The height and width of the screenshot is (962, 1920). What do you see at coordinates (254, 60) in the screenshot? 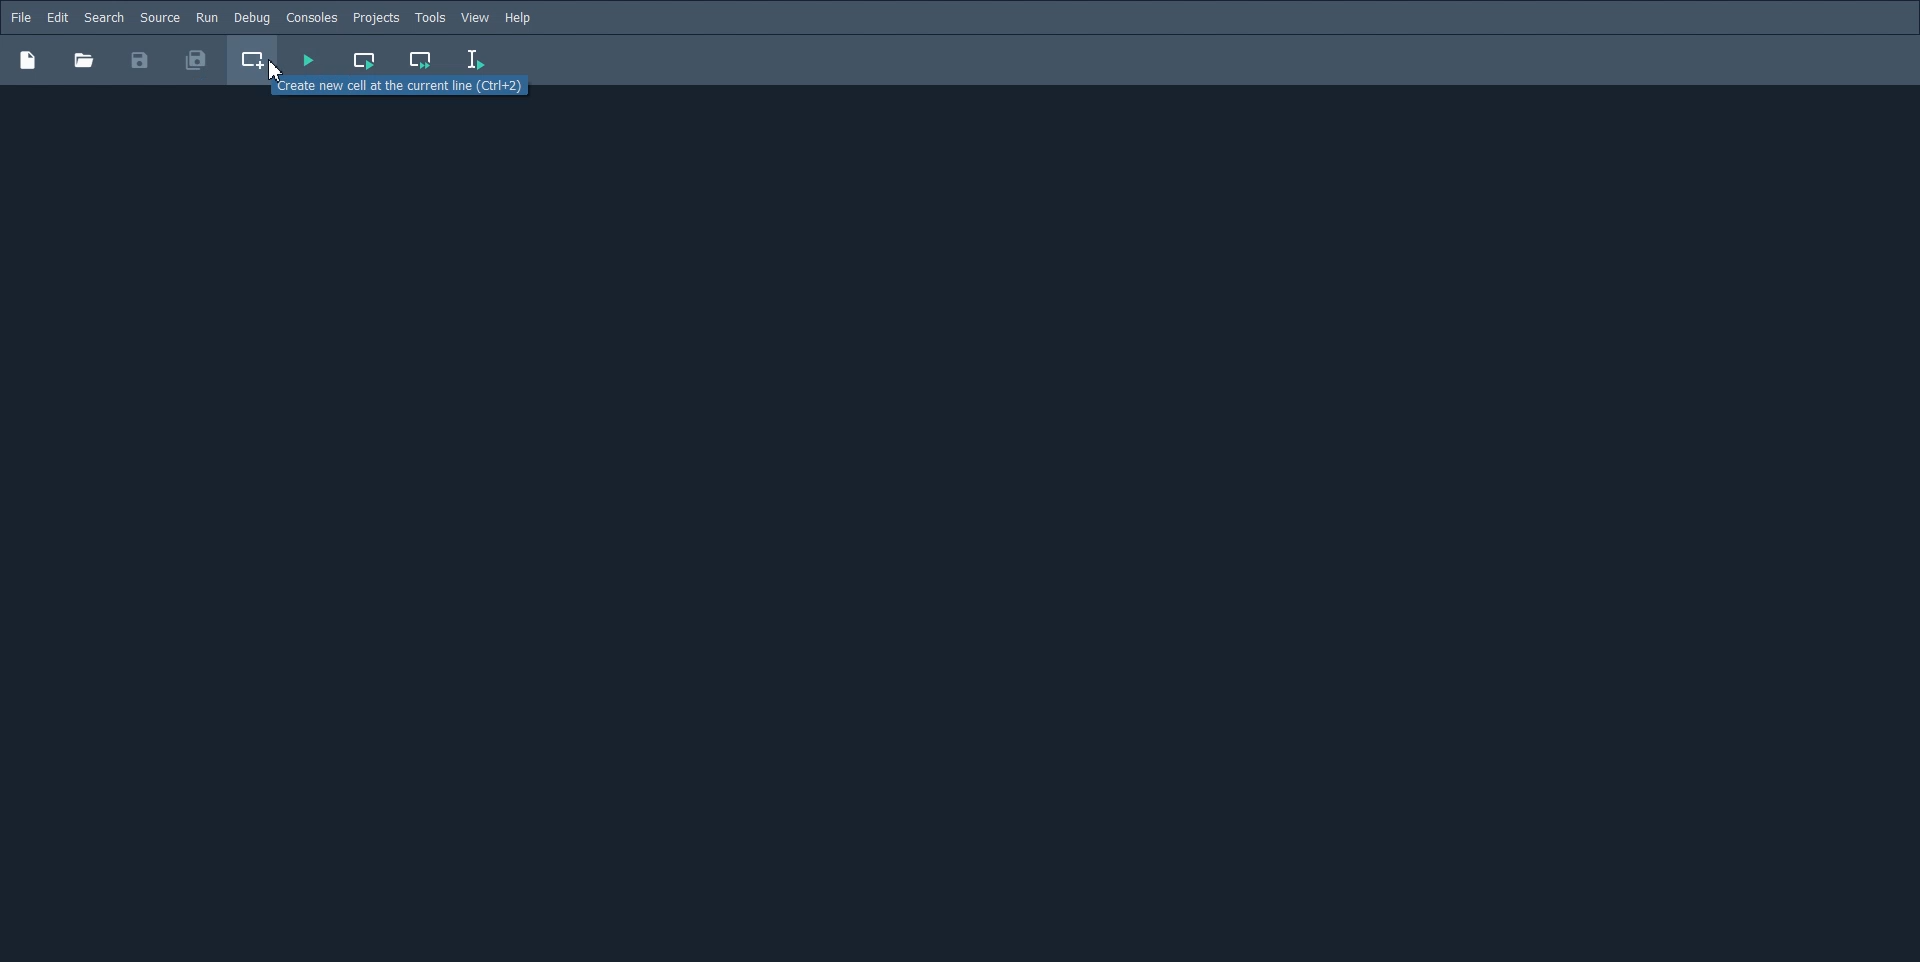
I see `Create new cell` at bounding box center [254, 60].